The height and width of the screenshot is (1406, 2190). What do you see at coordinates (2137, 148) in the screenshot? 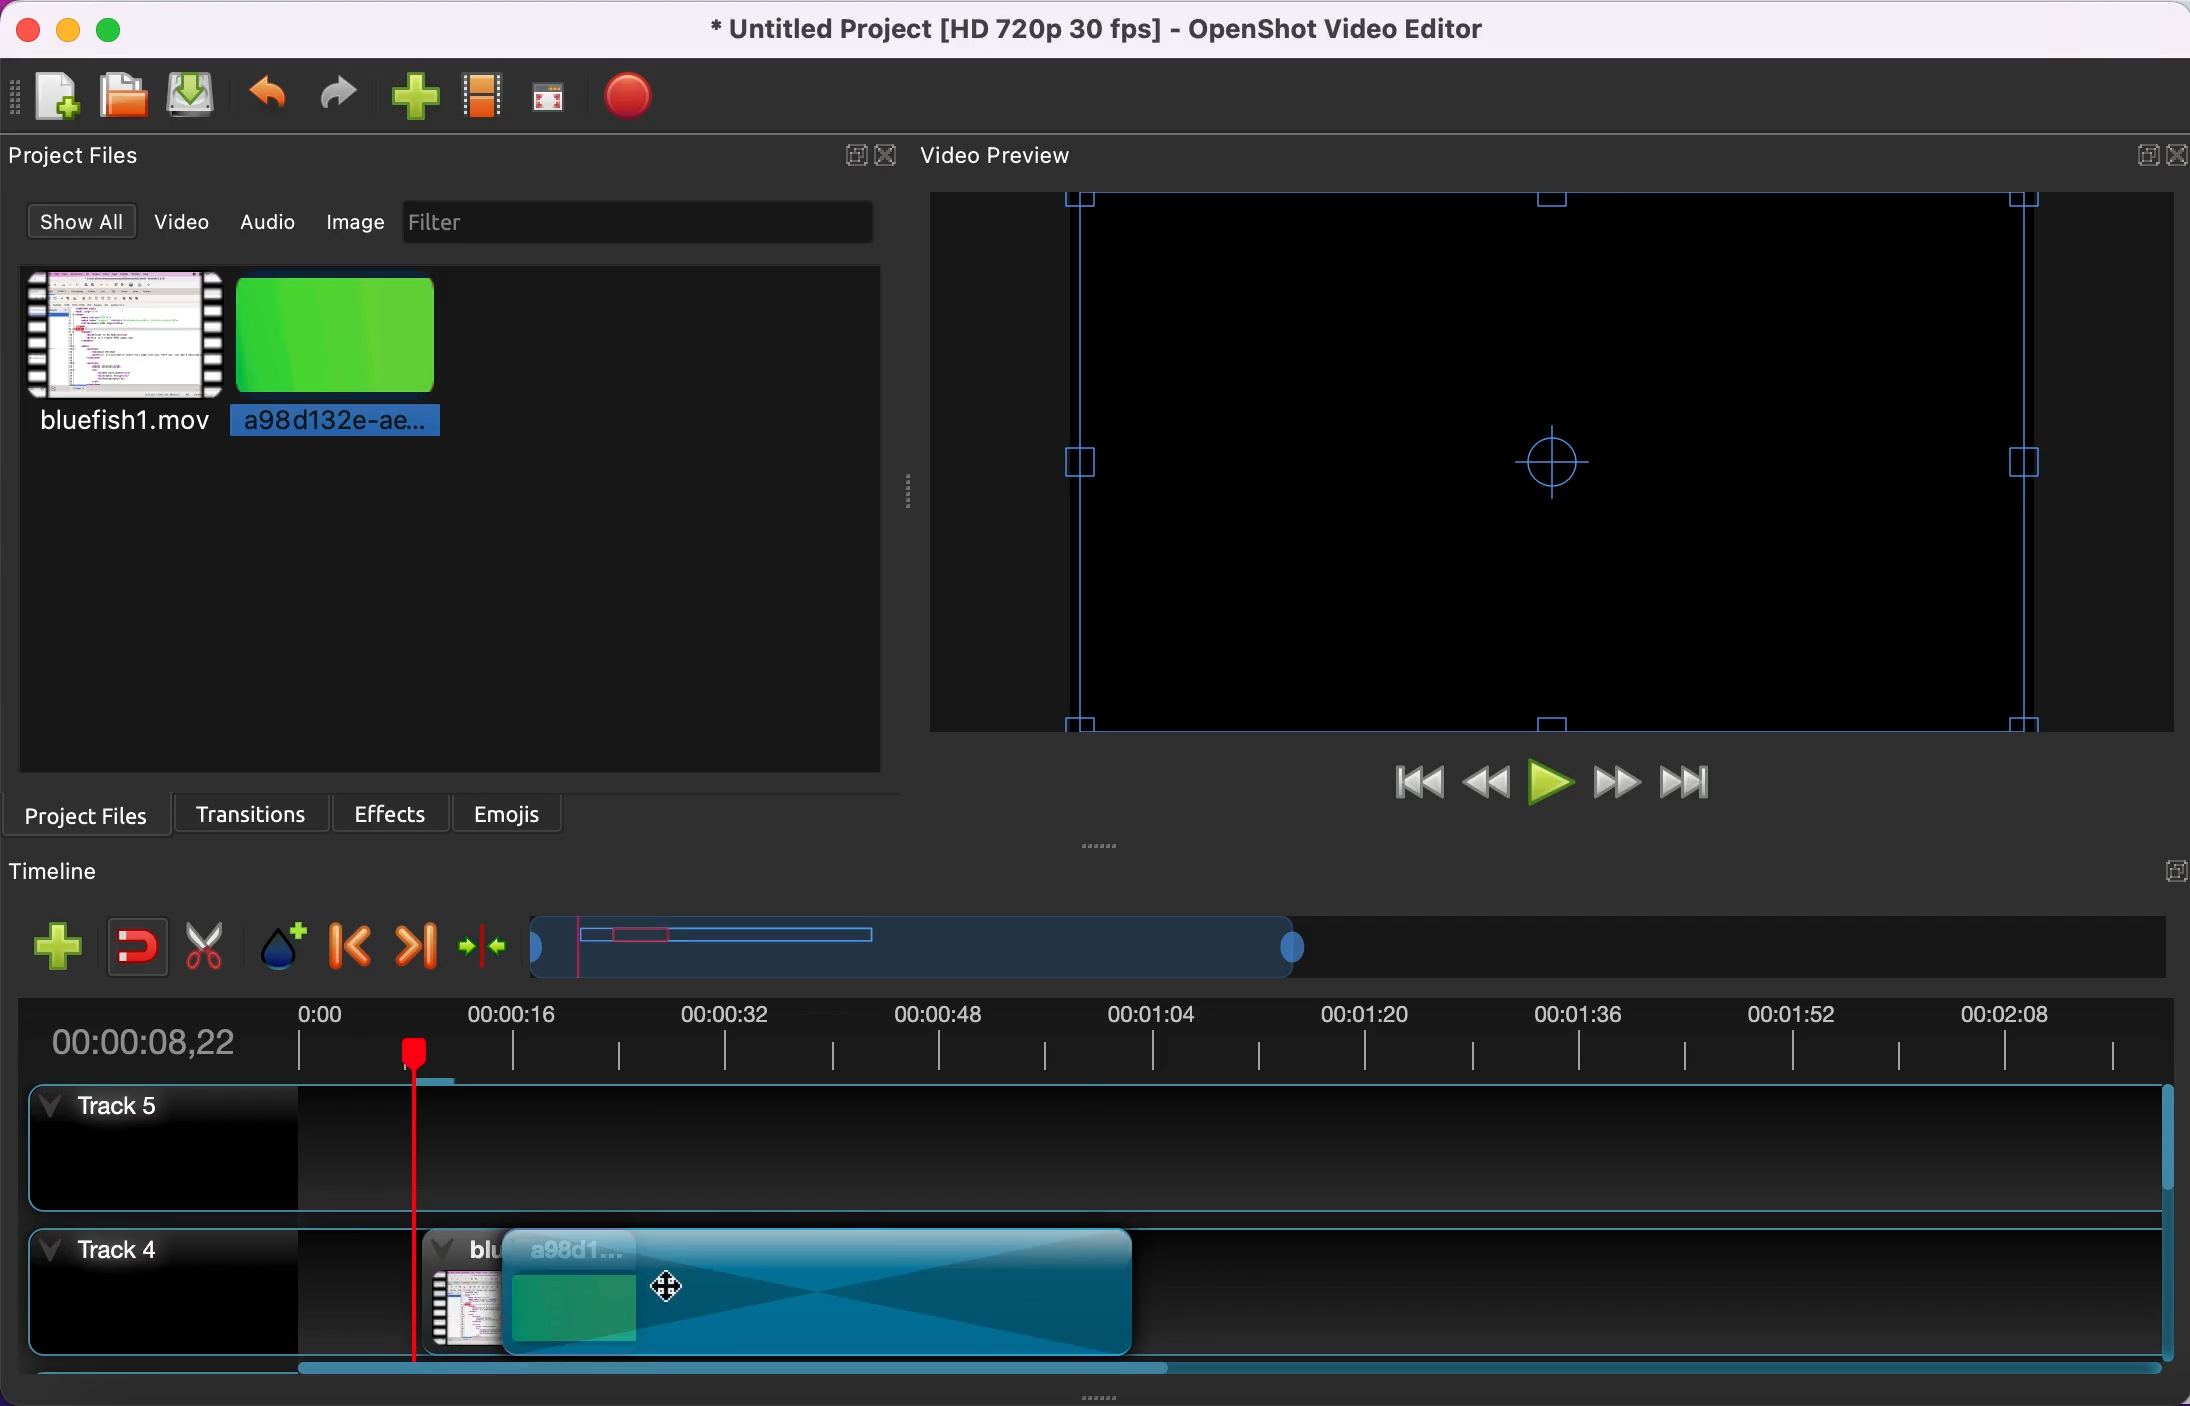
I see `expand/hide` at bounding box center [2137, 148].